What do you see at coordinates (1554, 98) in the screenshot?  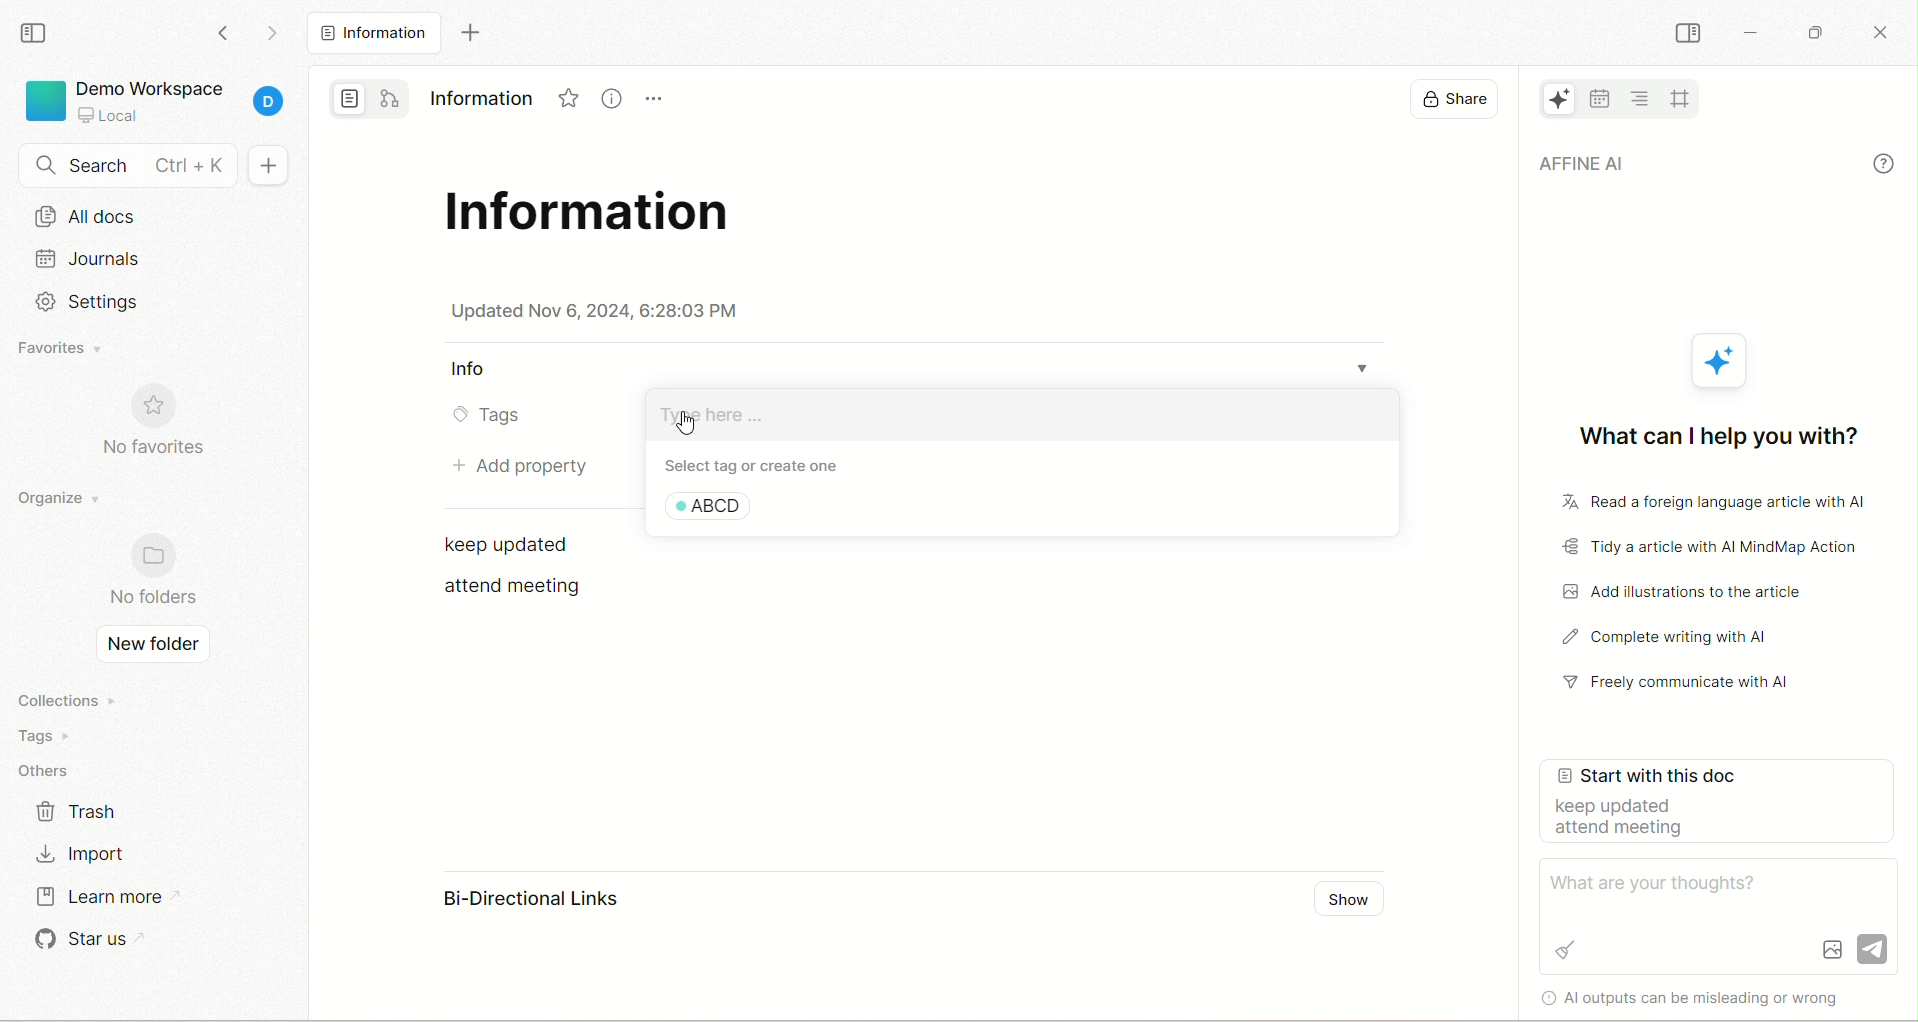 I see `AFFiNE AI` at bounding box center [1554, 98].